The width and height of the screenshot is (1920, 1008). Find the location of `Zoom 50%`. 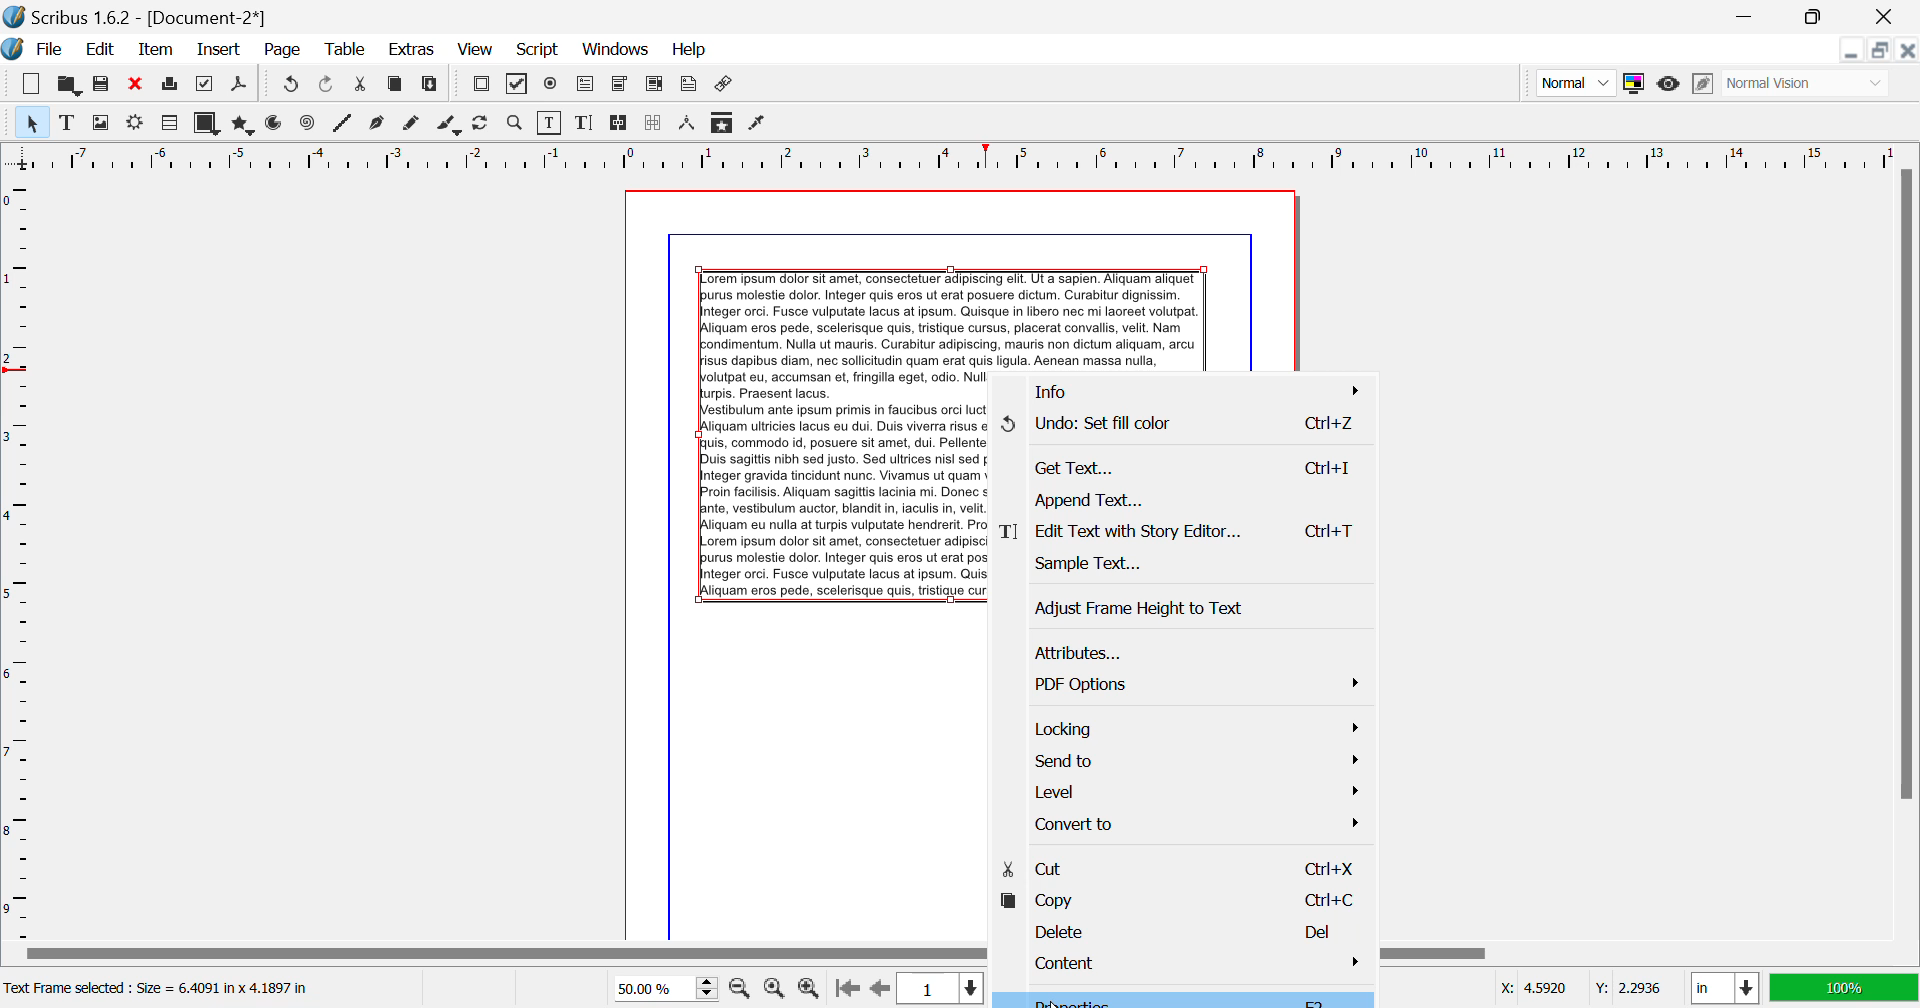

Zoom 50% is located at coordinates (658, 988).